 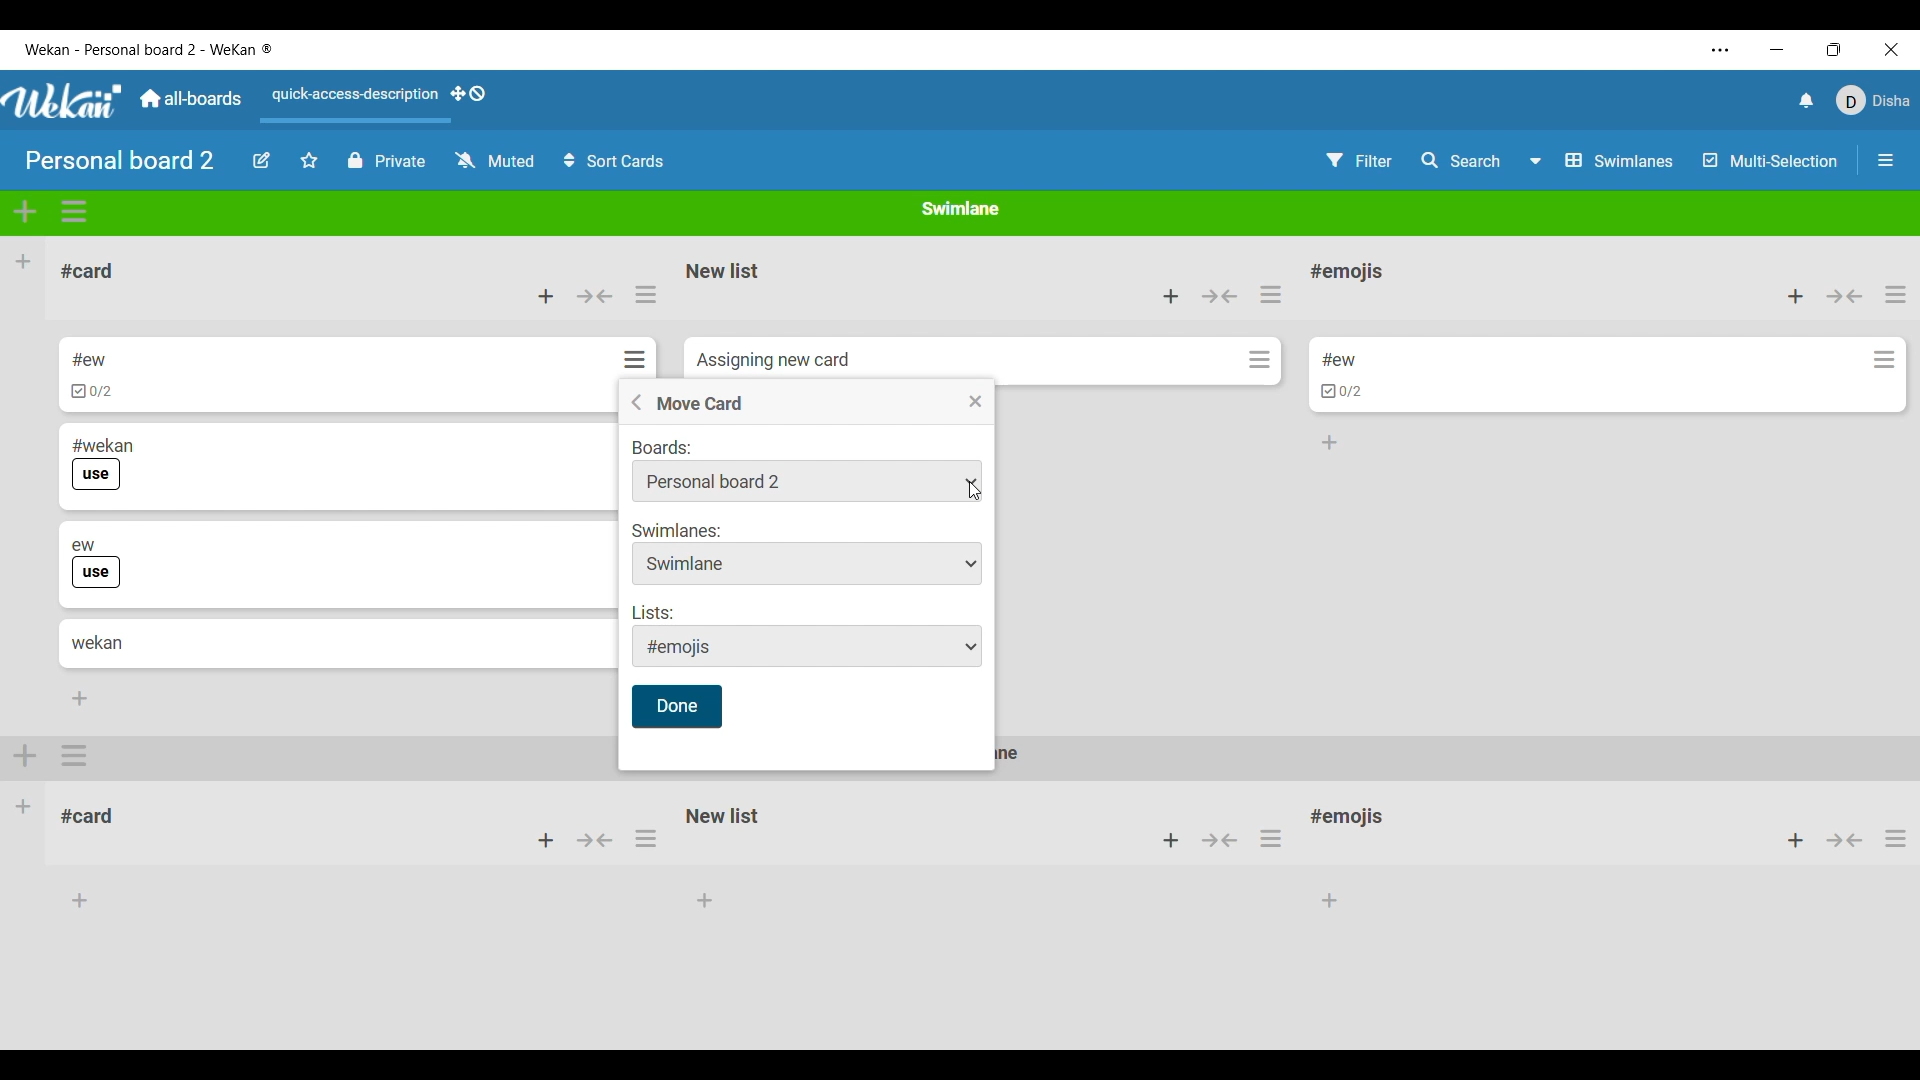 What do you see at coordinates (97, 643) in the screenshot?
I see `Card title` at bounding box center [97, 643].